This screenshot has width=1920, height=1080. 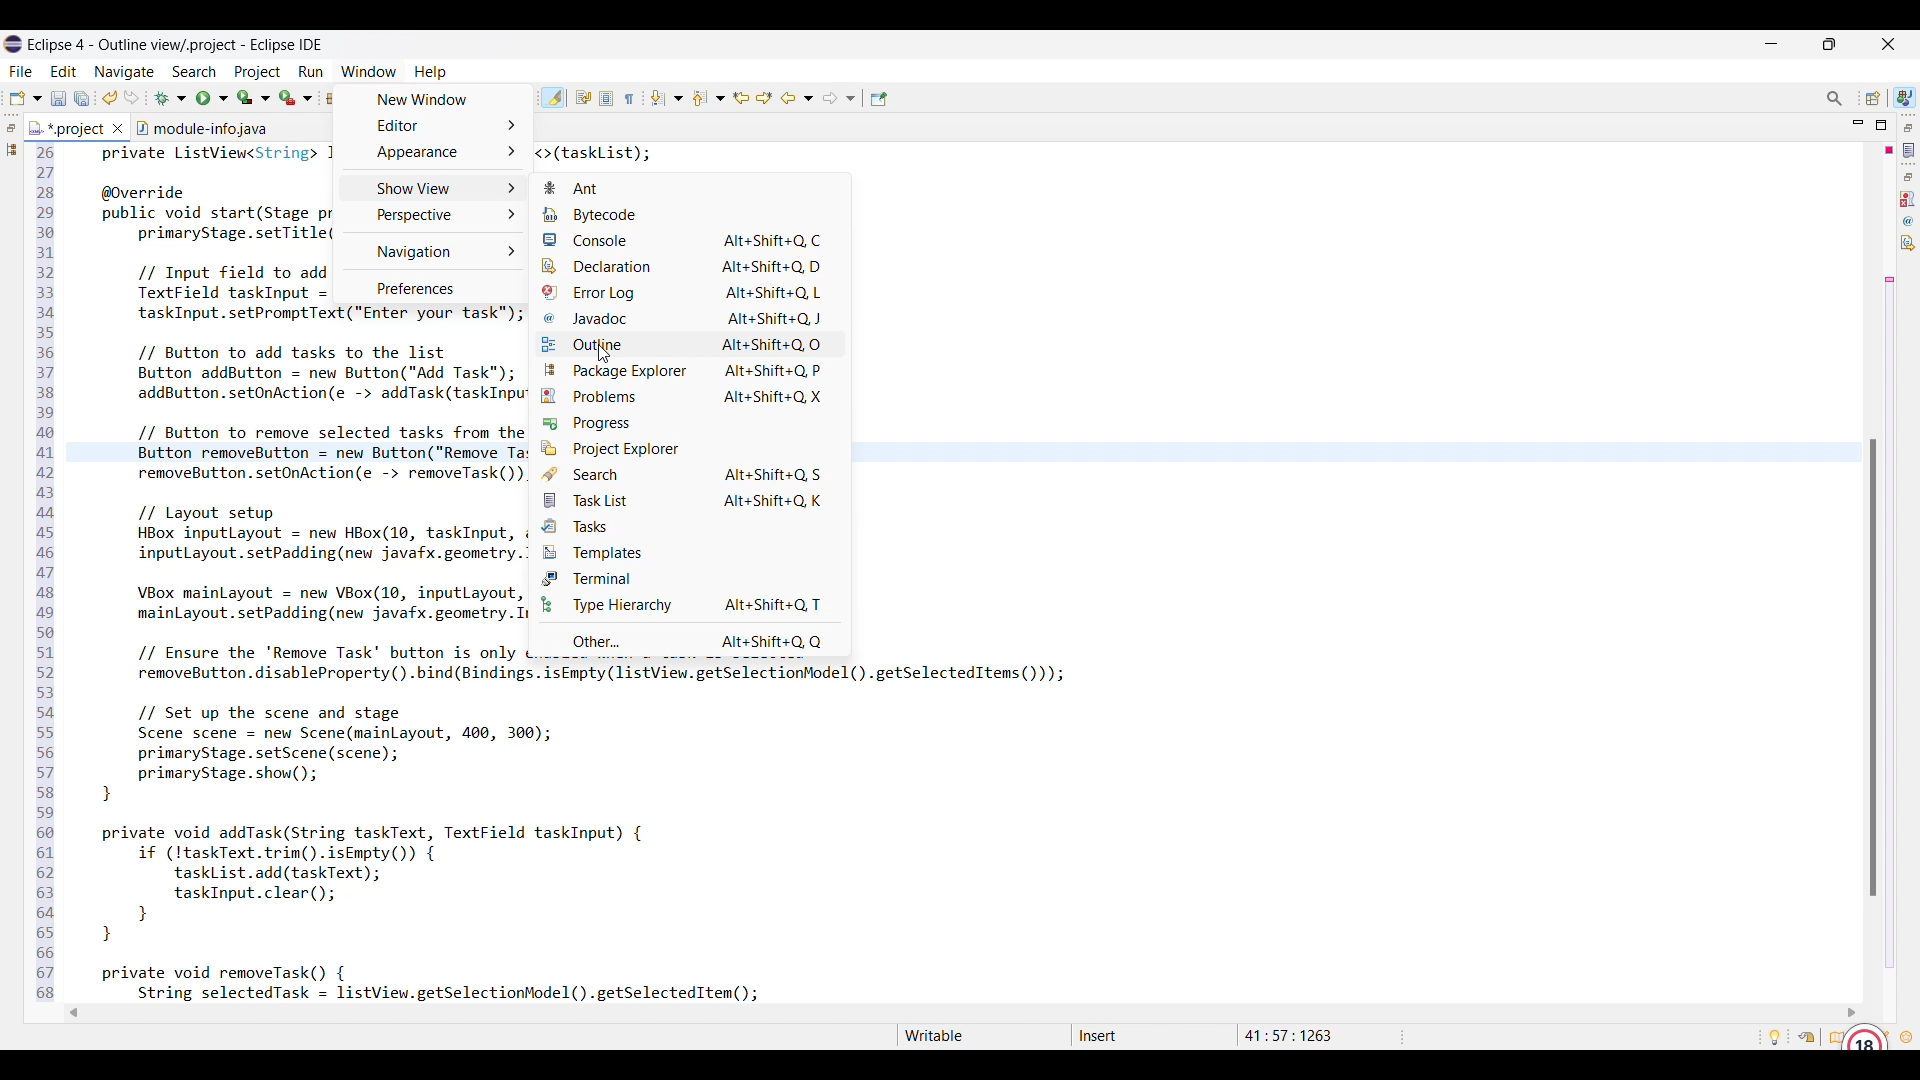 I want to click on Perspective options, so click(x=430, y=215).